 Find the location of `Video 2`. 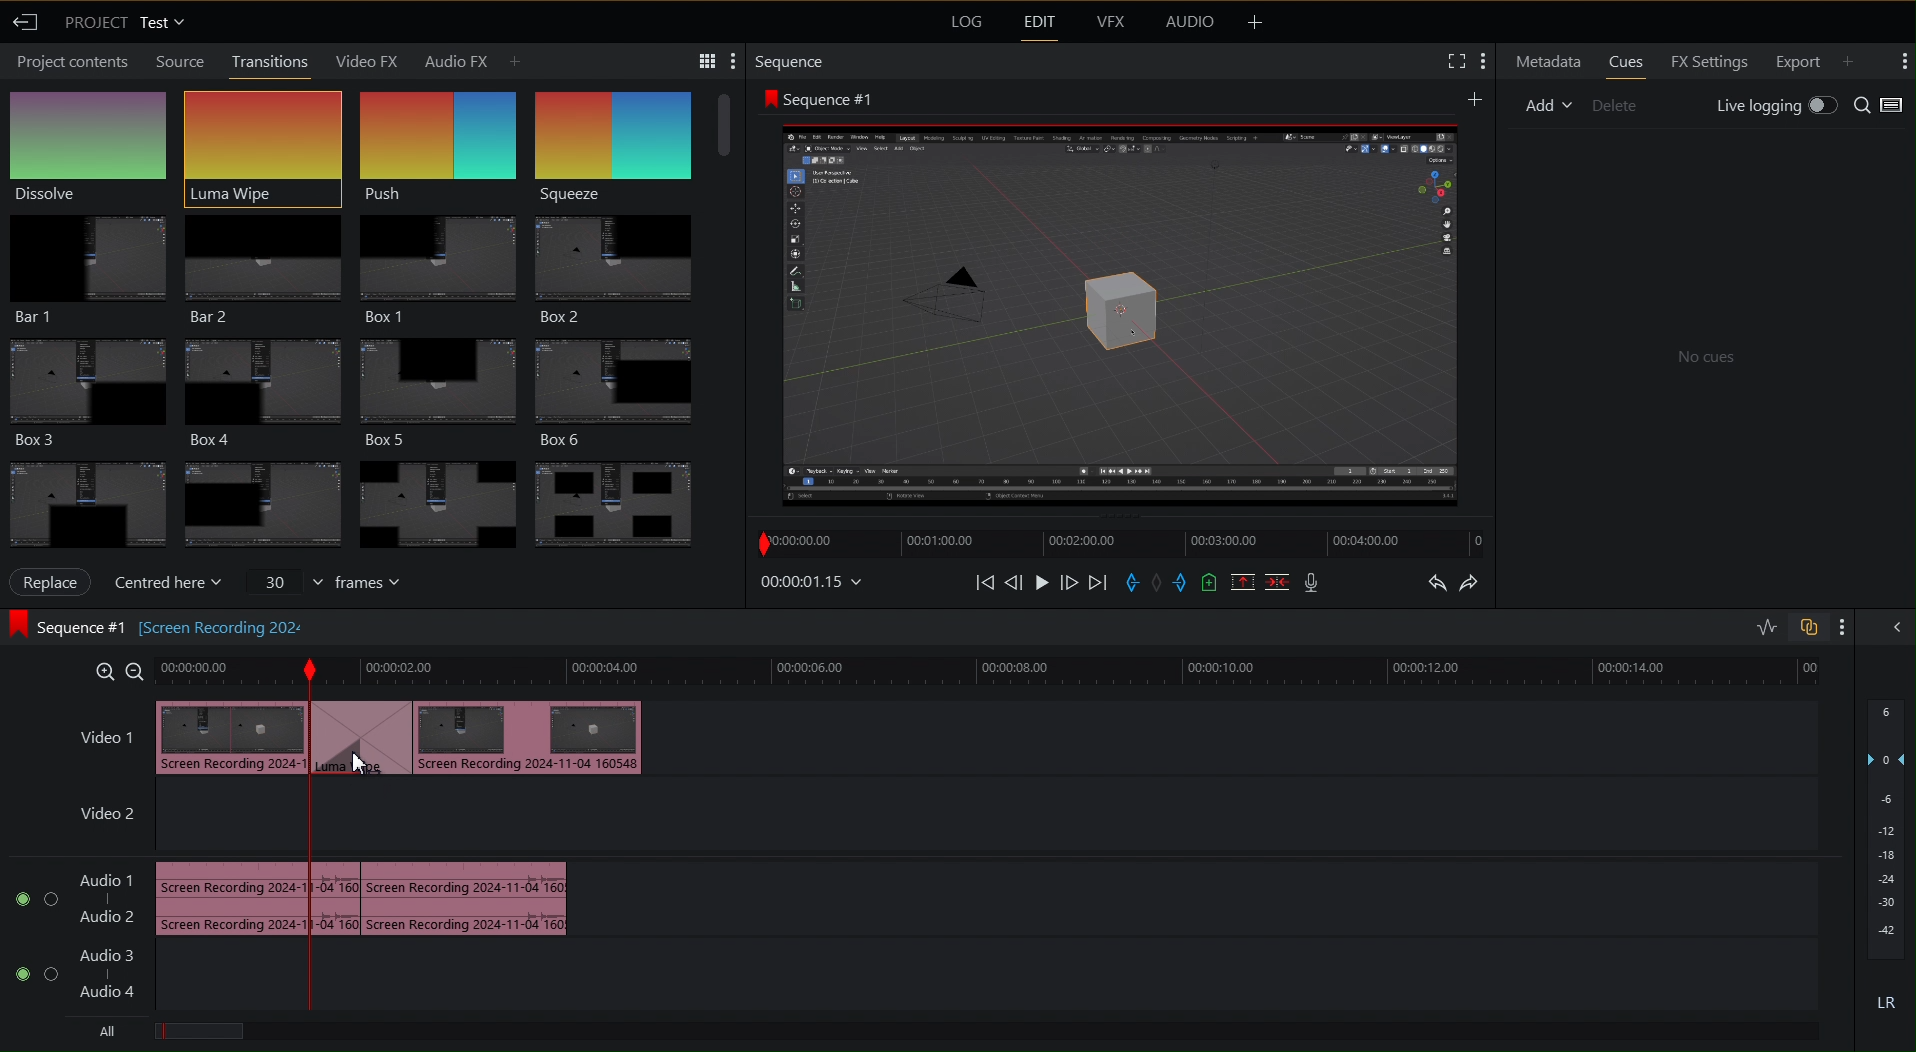

Video 2 is located at coordinates (107, 818).